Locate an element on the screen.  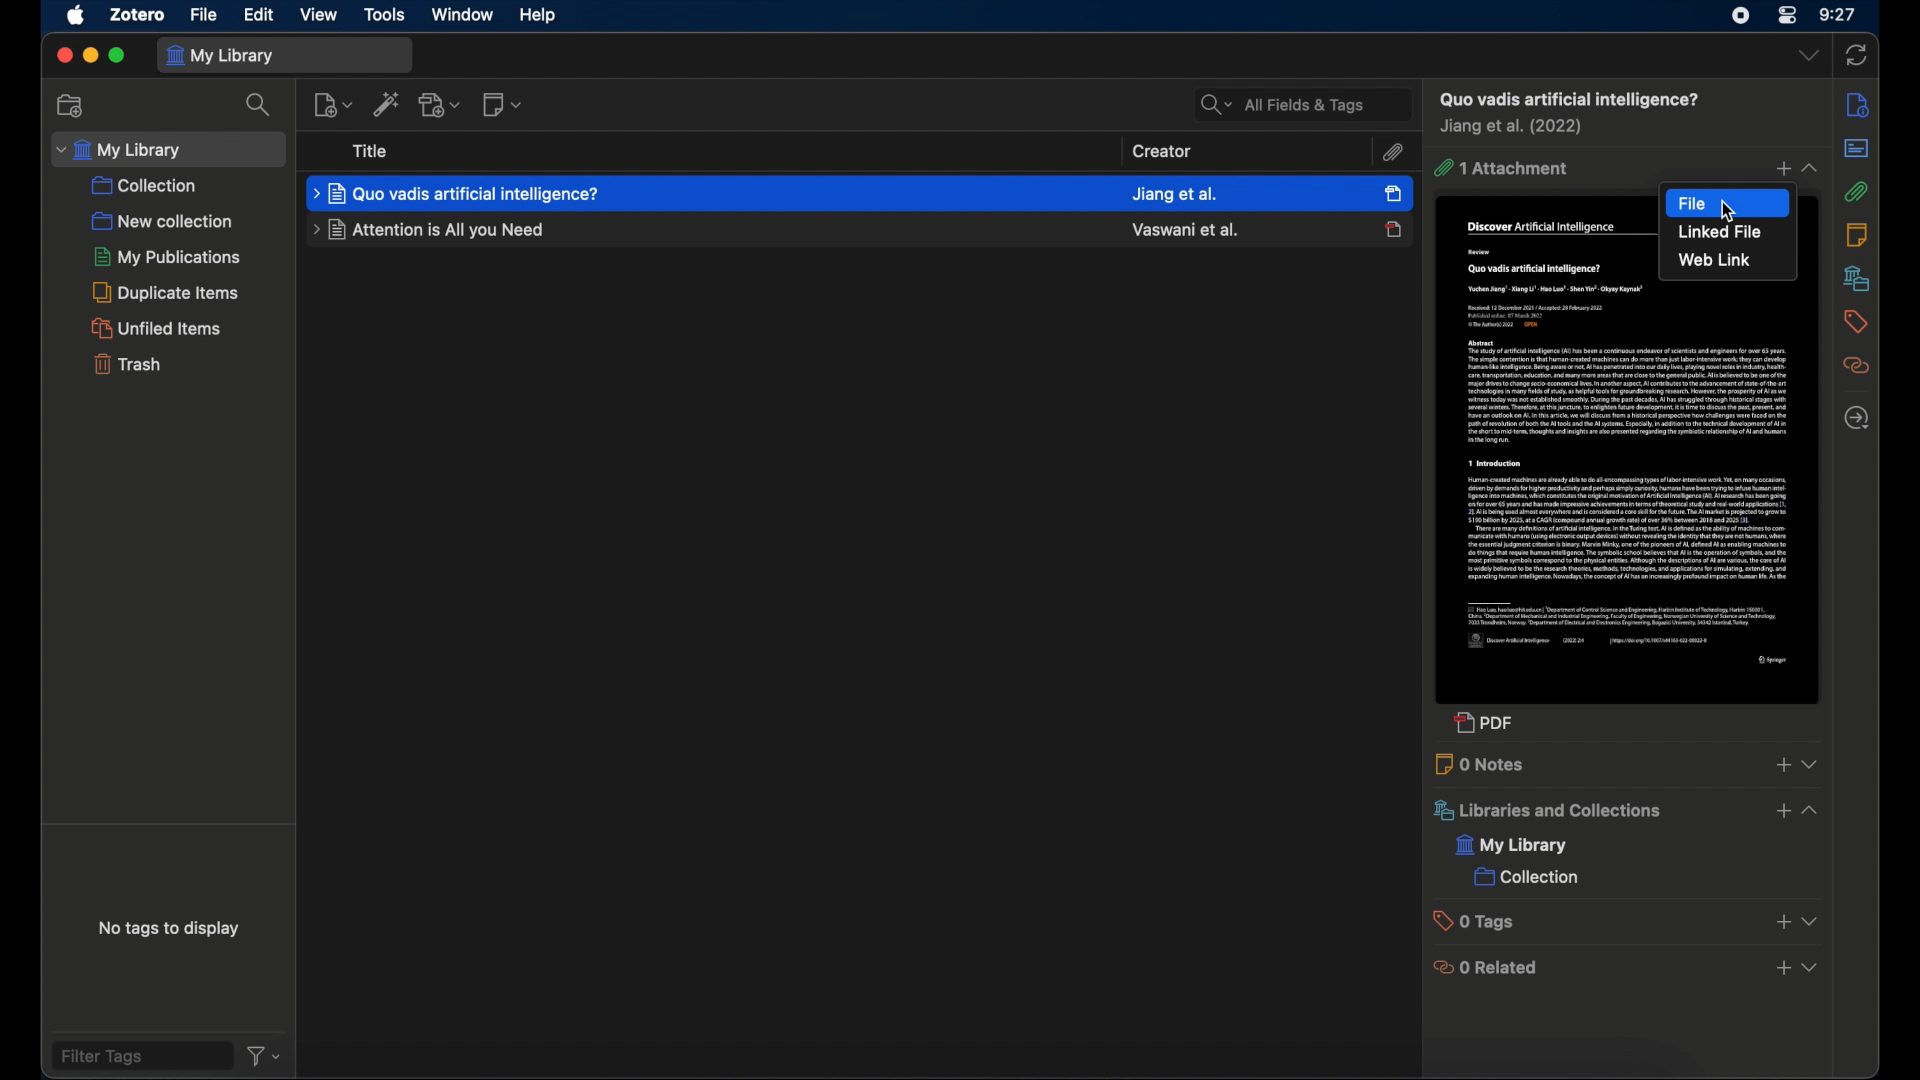
attachments is located at coordinates (1855, 192).